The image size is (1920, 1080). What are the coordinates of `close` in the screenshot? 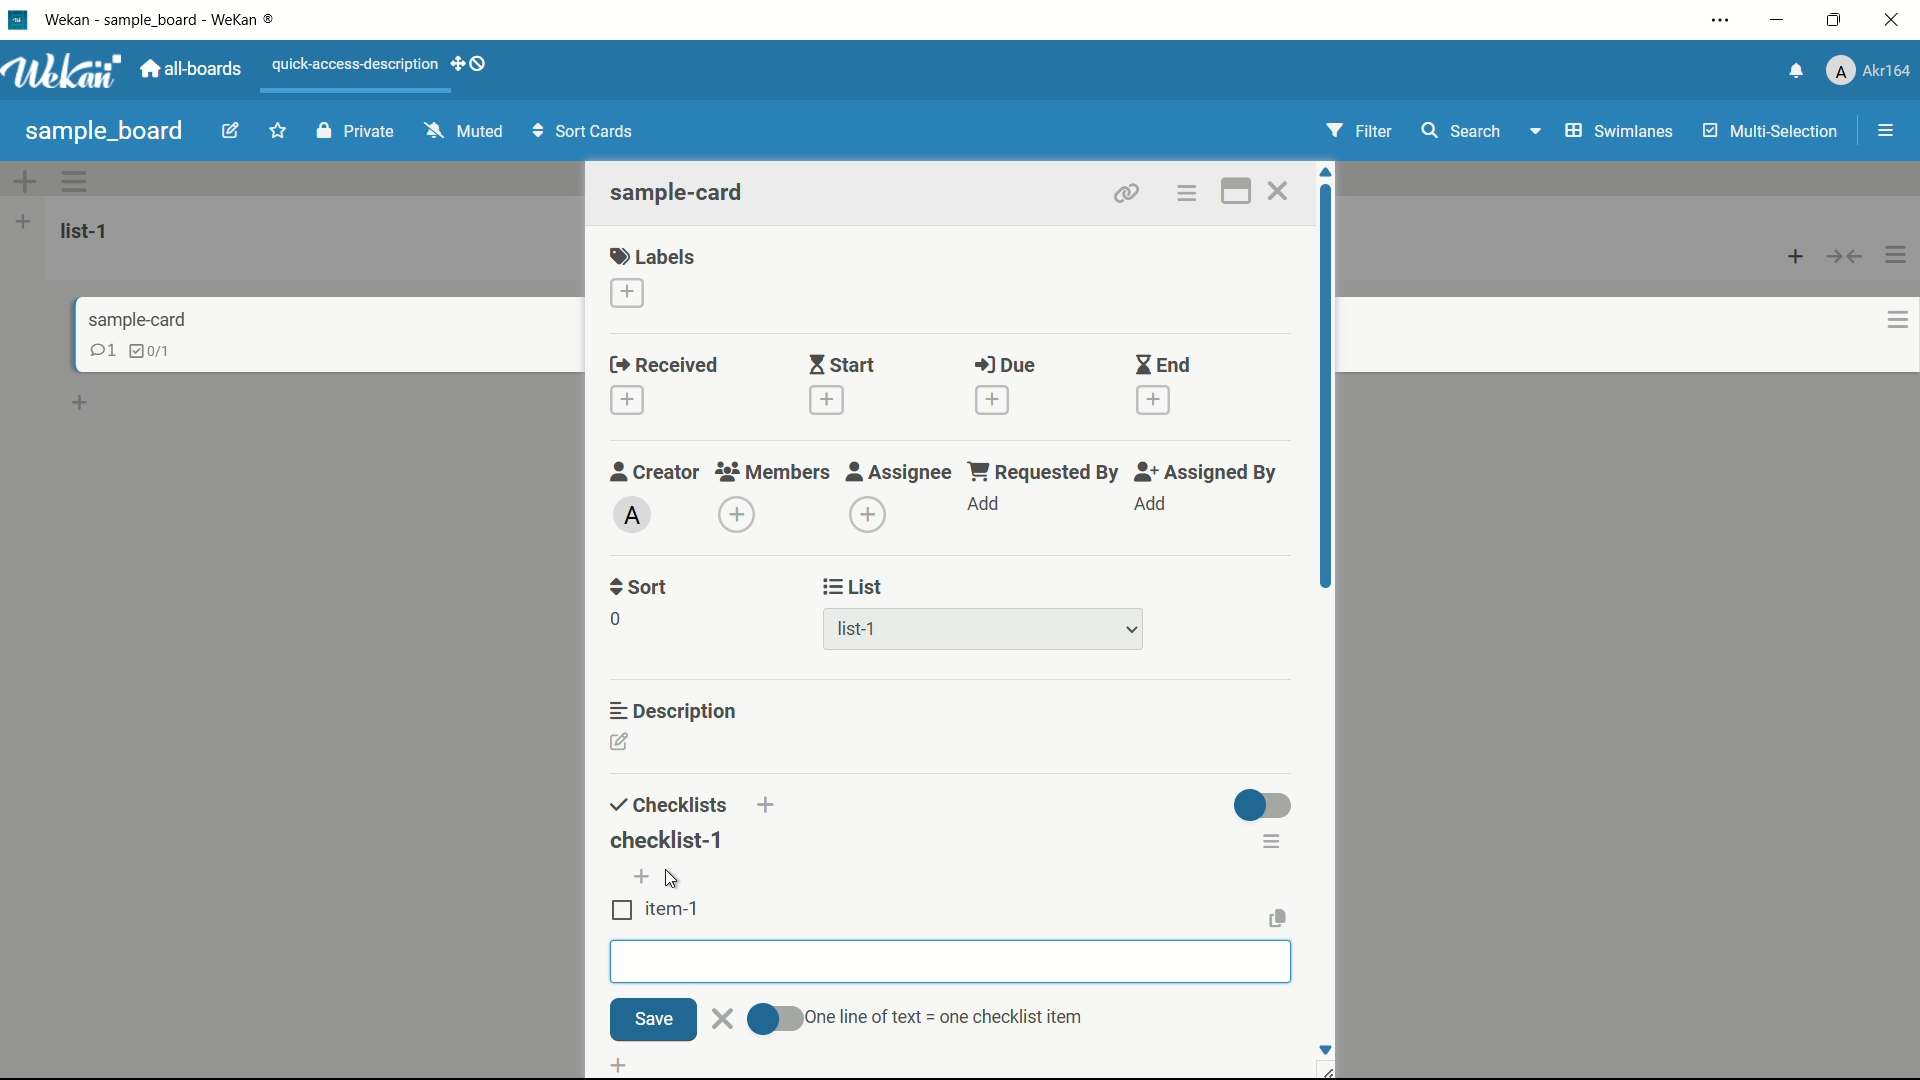 It's located at (721, 1017).